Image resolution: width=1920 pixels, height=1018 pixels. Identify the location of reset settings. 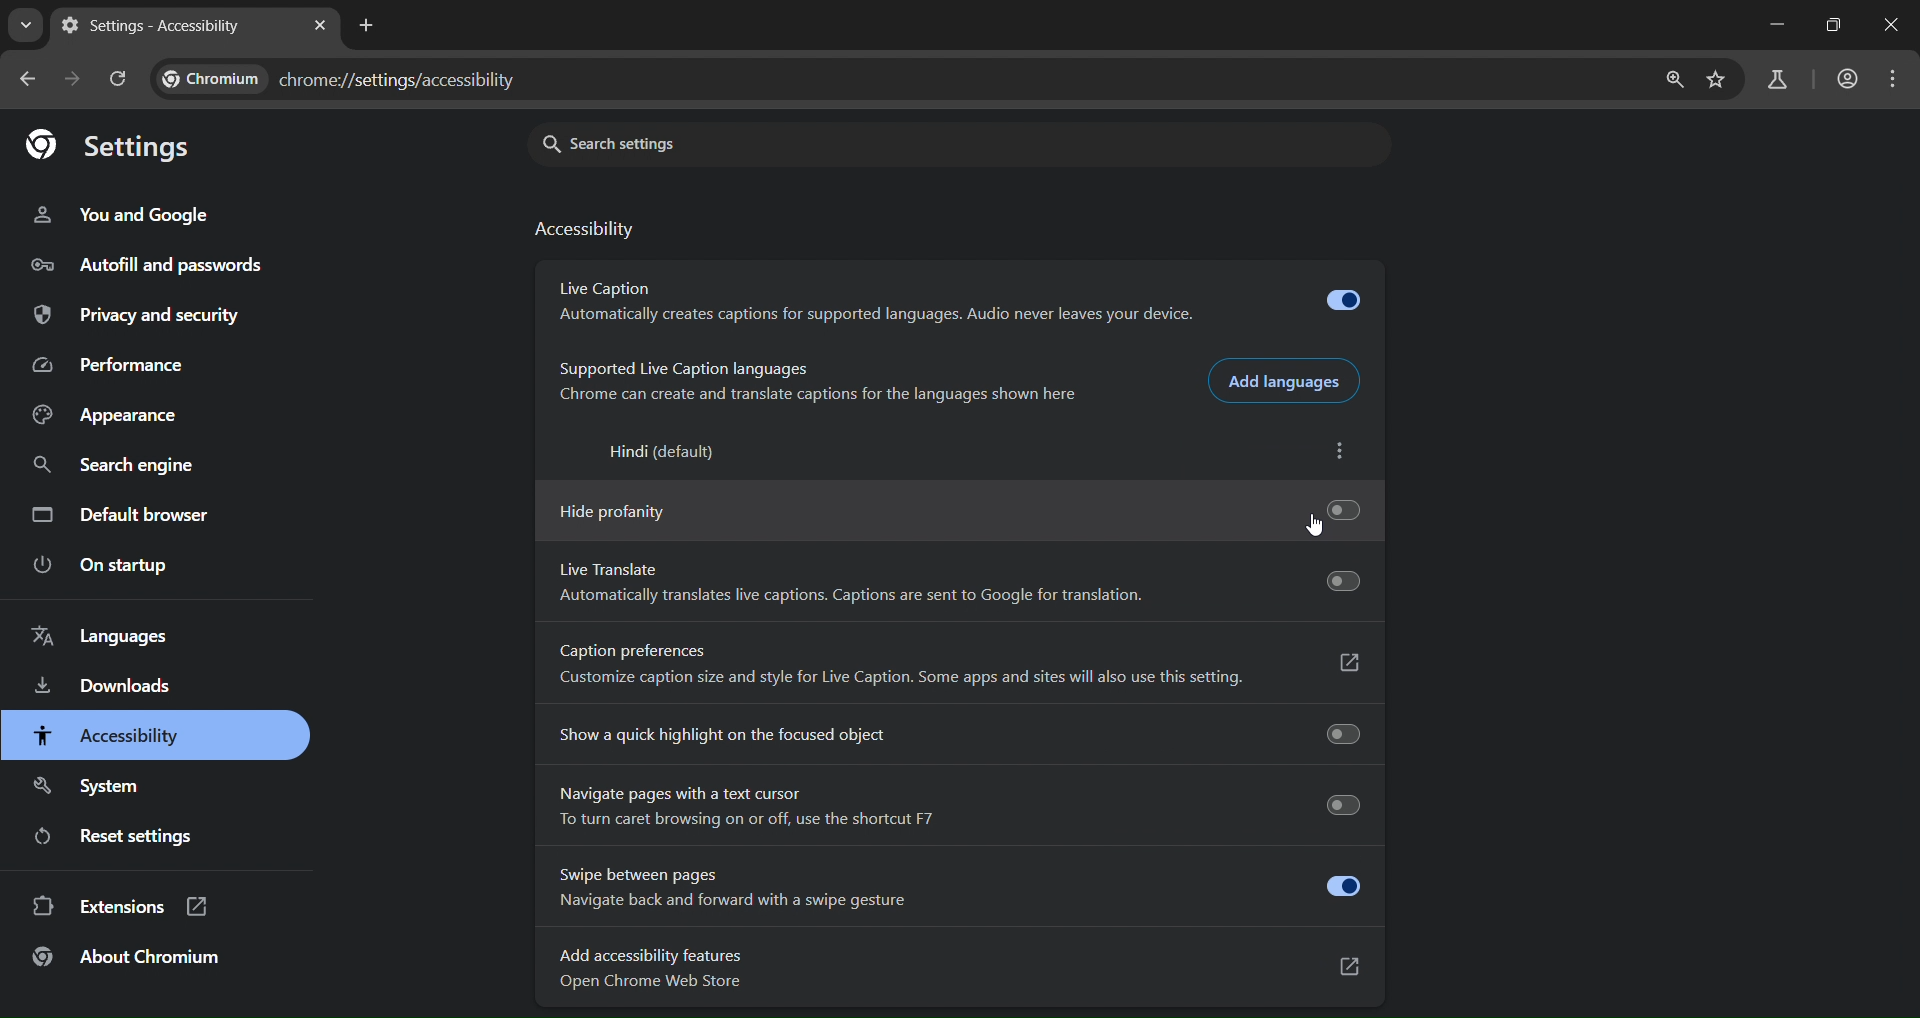
(125, 835).